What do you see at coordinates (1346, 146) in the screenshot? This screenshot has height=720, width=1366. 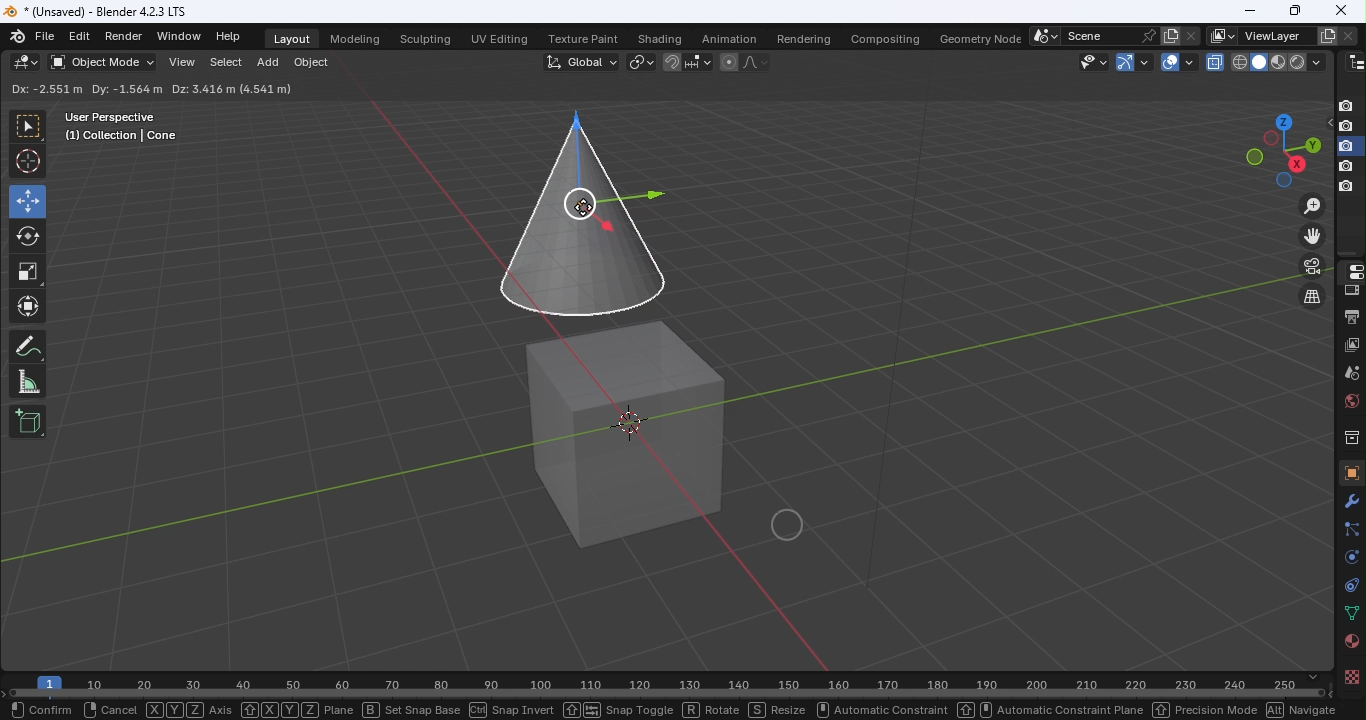 I see `disable in renders` at bounding box center [1346, 146].